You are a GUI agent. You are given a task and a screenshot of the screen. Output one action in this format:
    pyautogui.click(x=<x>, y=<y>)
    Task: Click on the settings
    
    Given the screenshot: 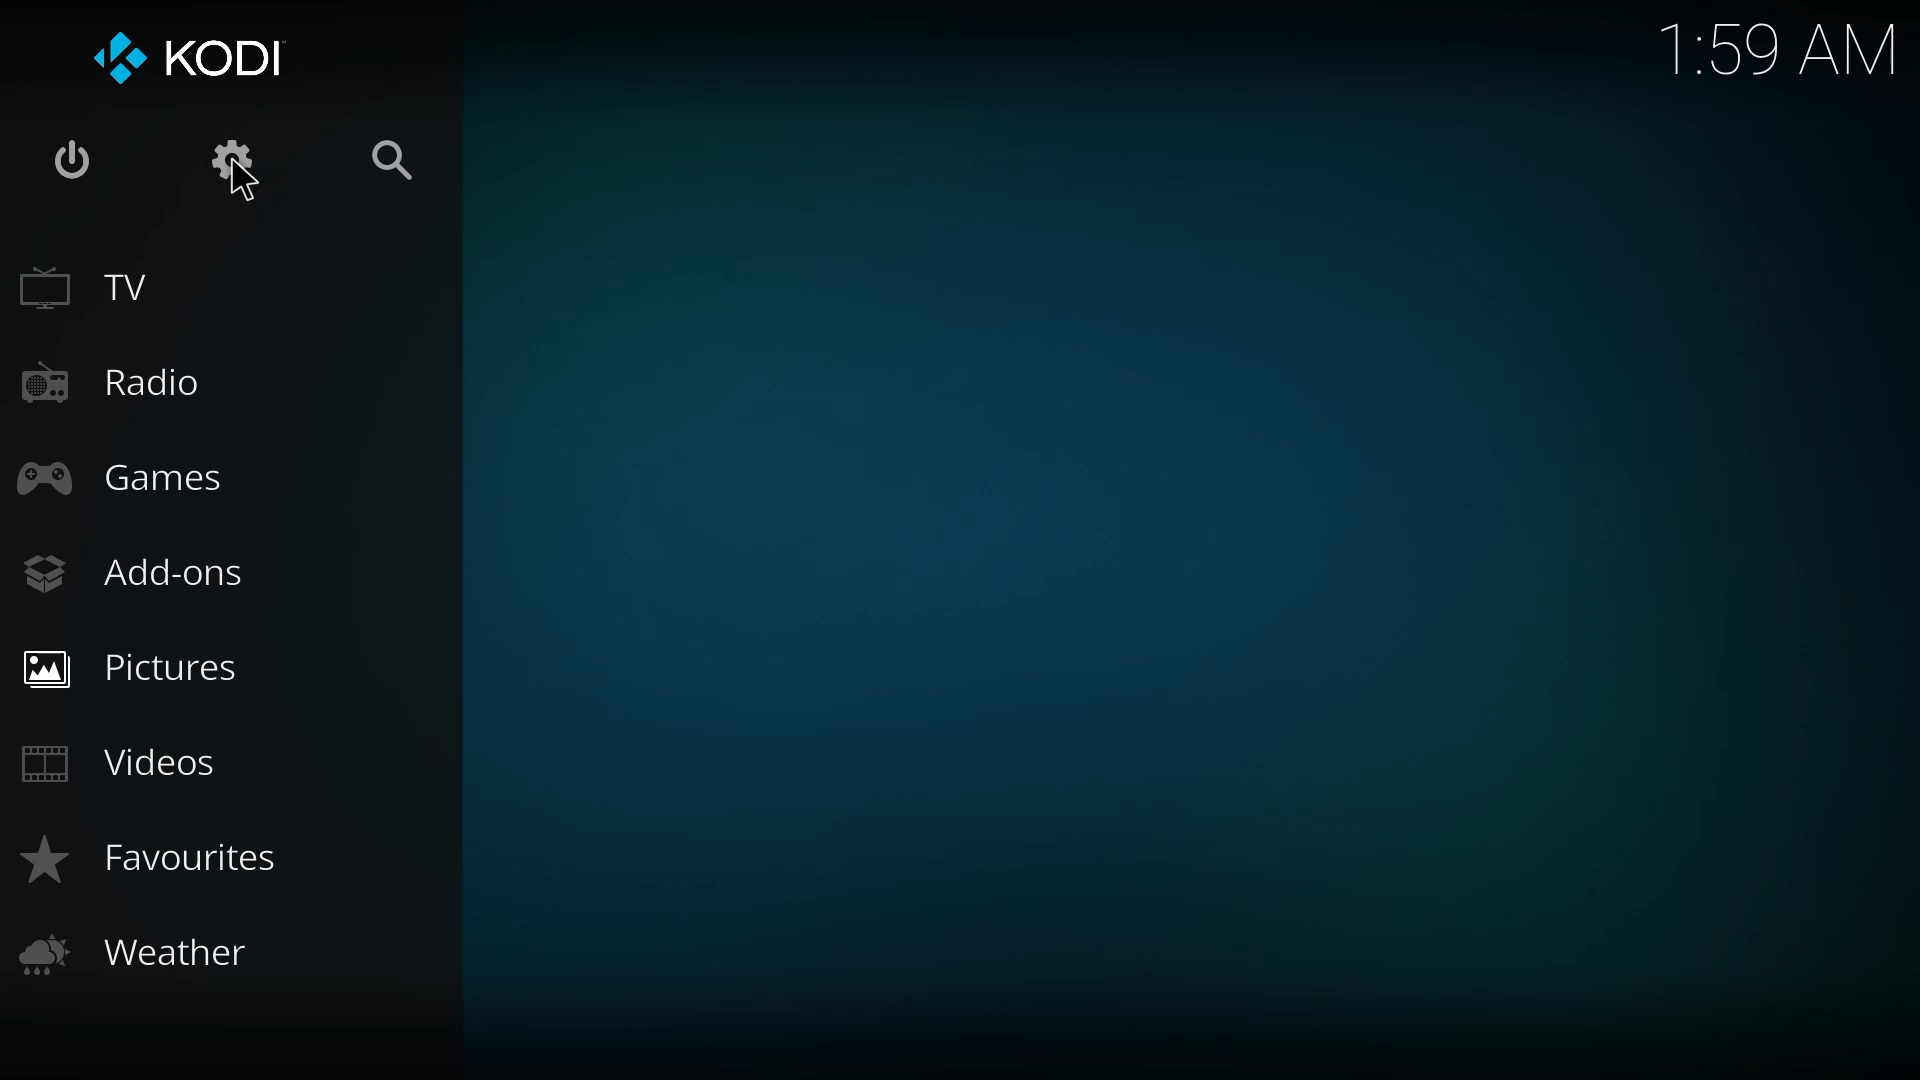 What is the action you would take?
    pyautogui.click(x=228, y=154)
    